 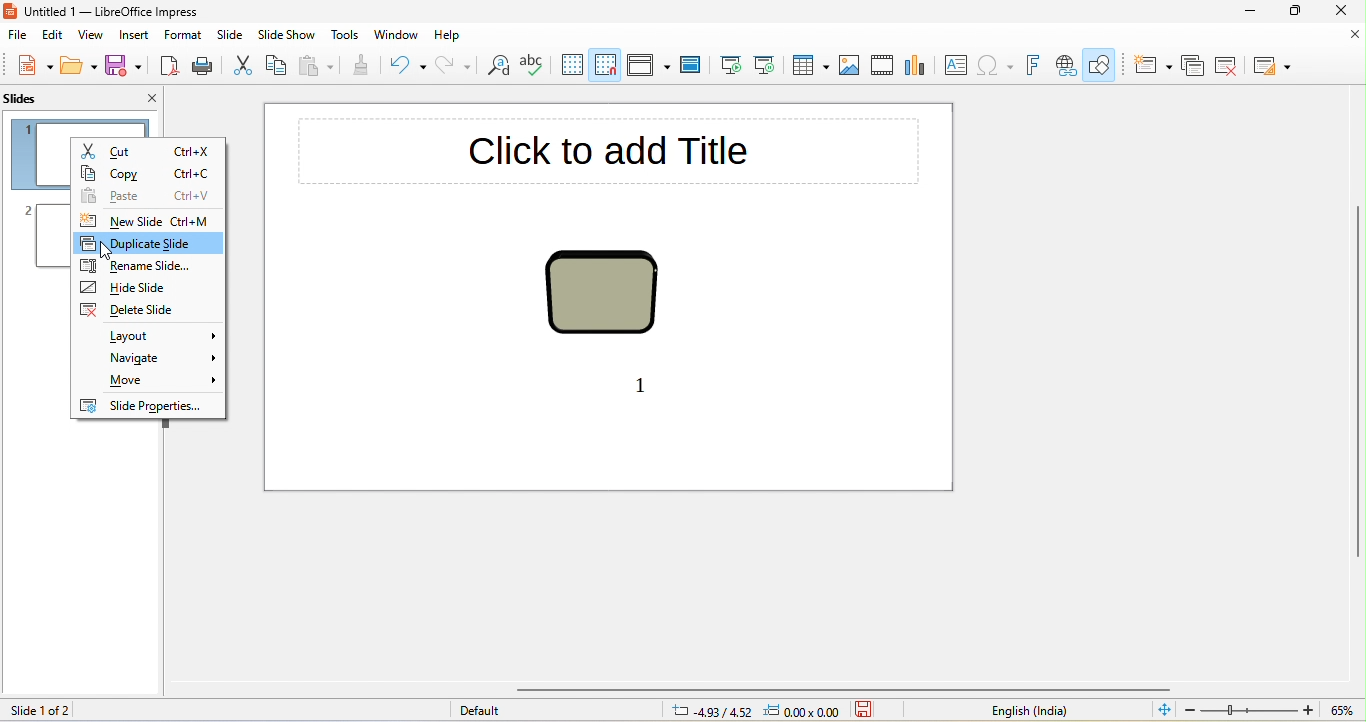 What do you see at coordinates (882, 67) in the screenshot?
I see `video` at bounding box center [882, 67].